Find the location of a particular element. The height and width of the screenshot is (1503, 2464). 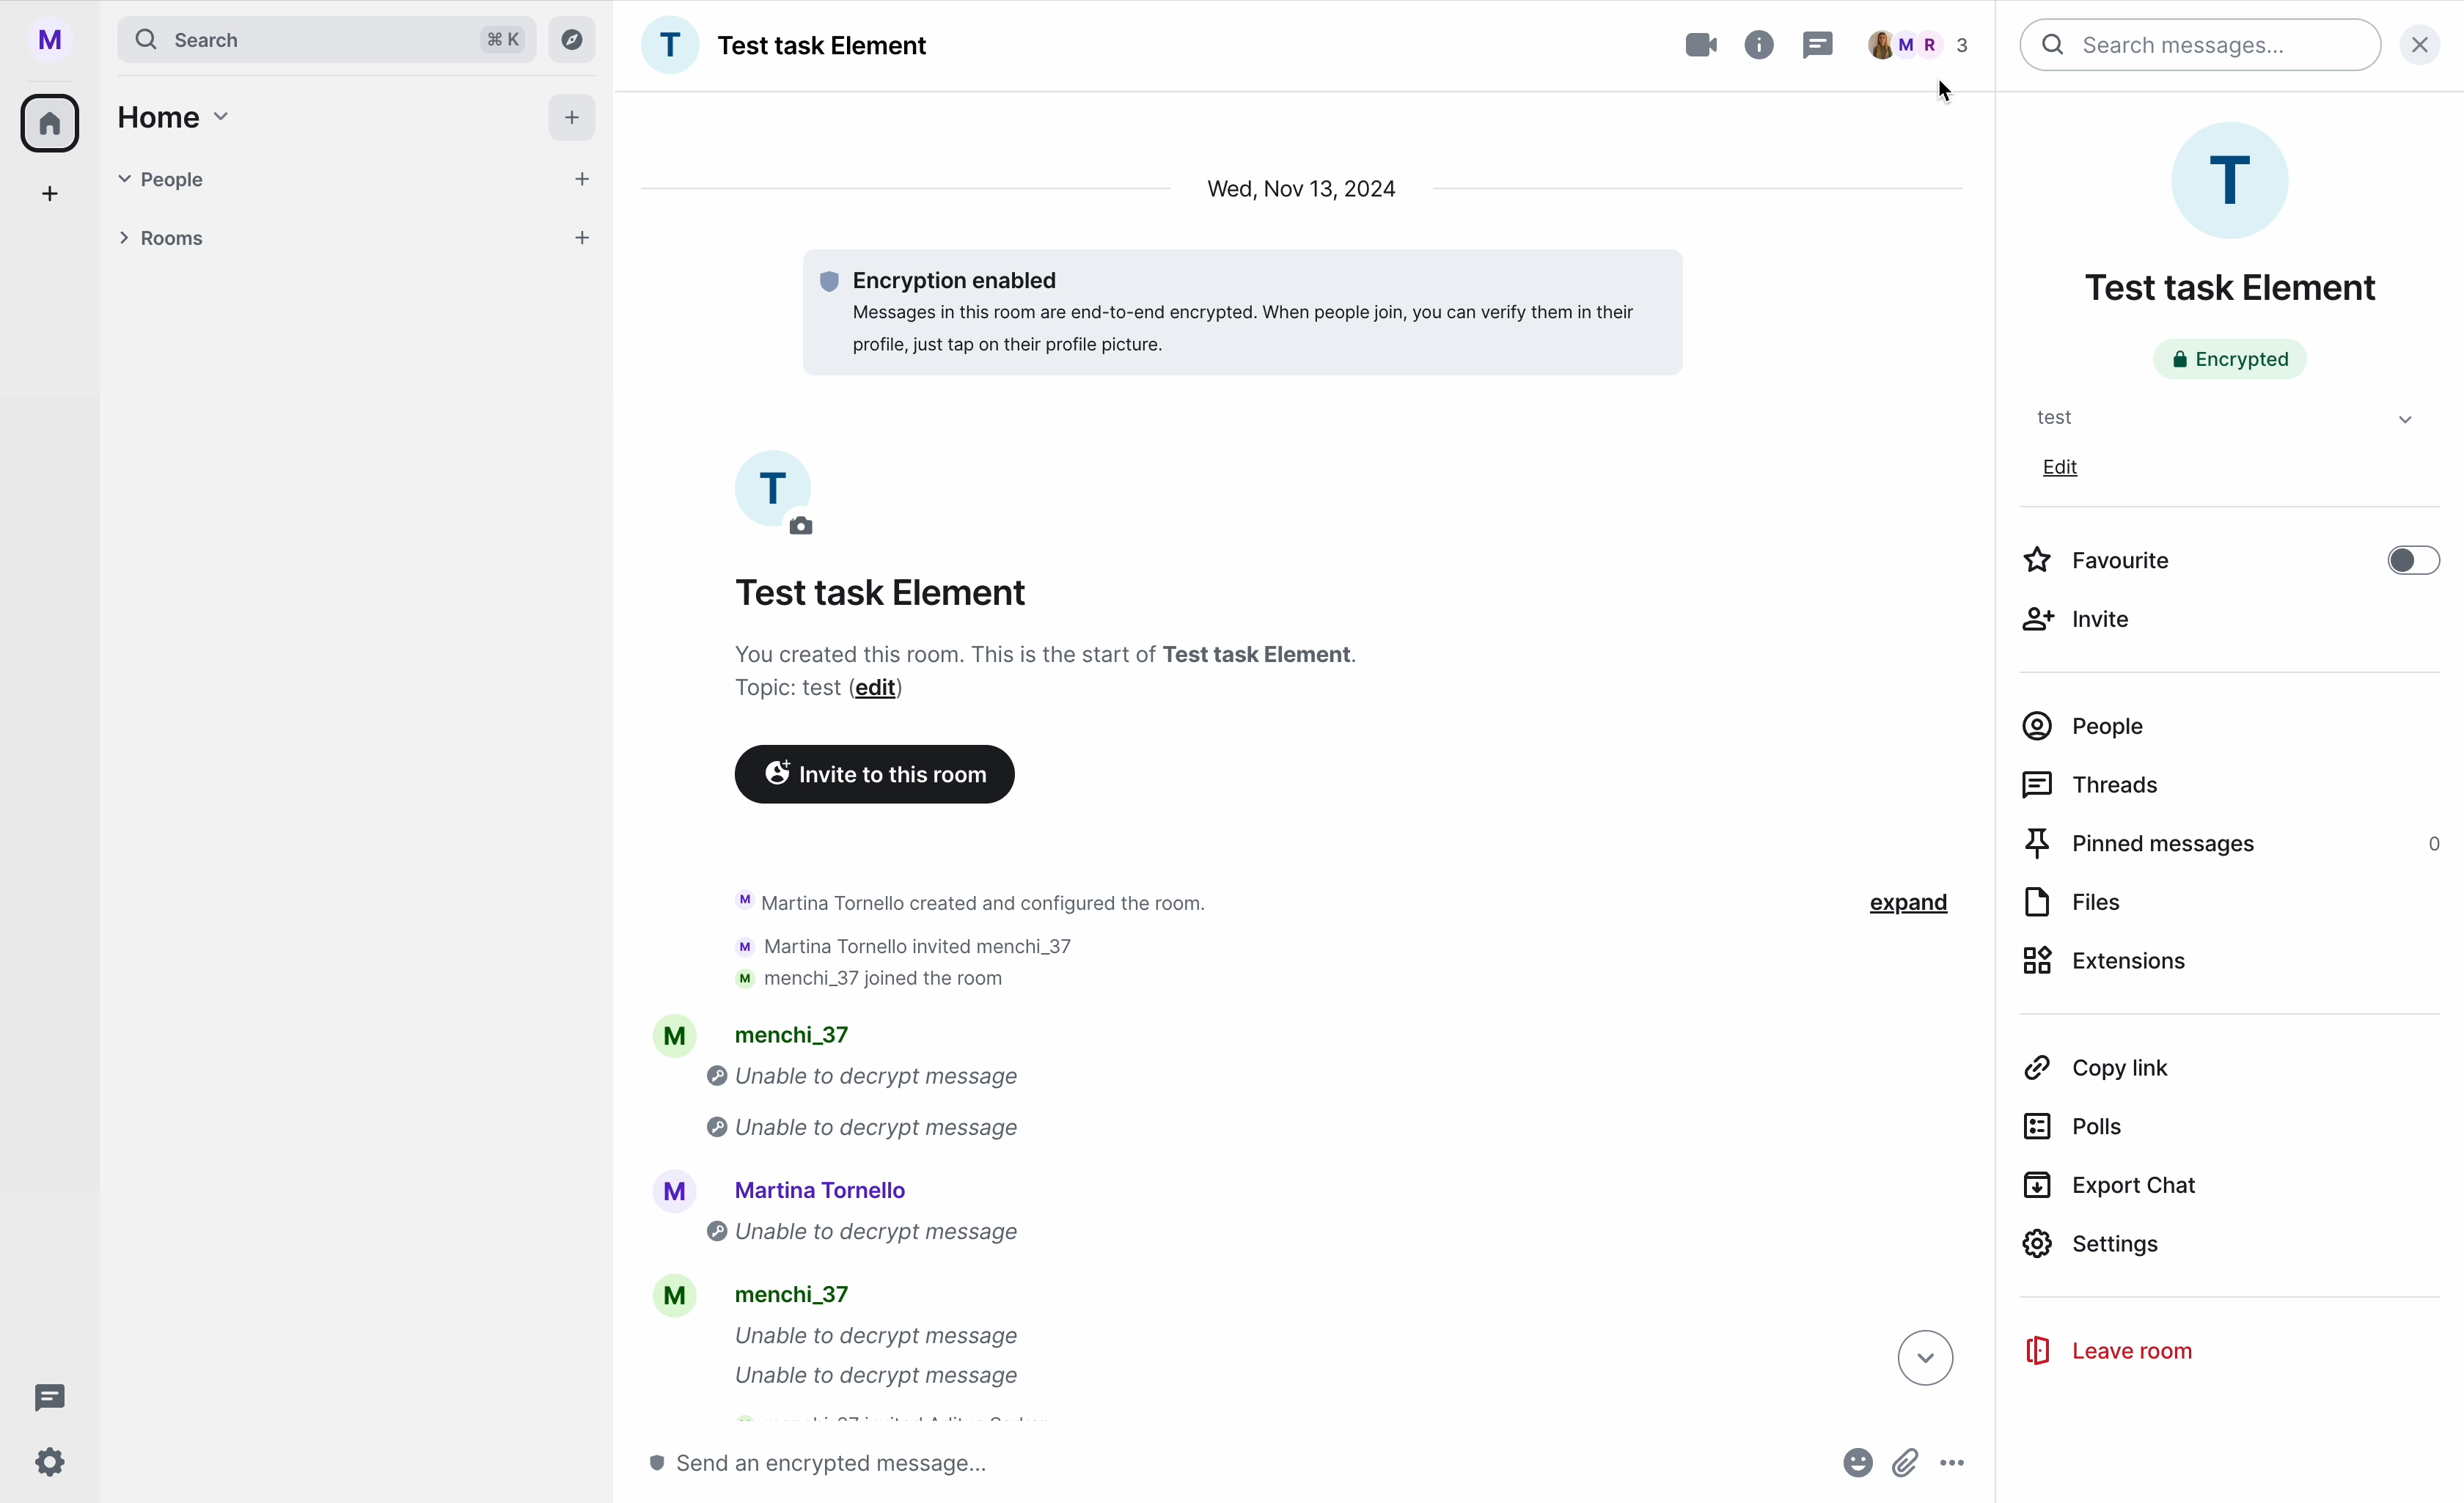

room info is located at coordinates (1762, 45).